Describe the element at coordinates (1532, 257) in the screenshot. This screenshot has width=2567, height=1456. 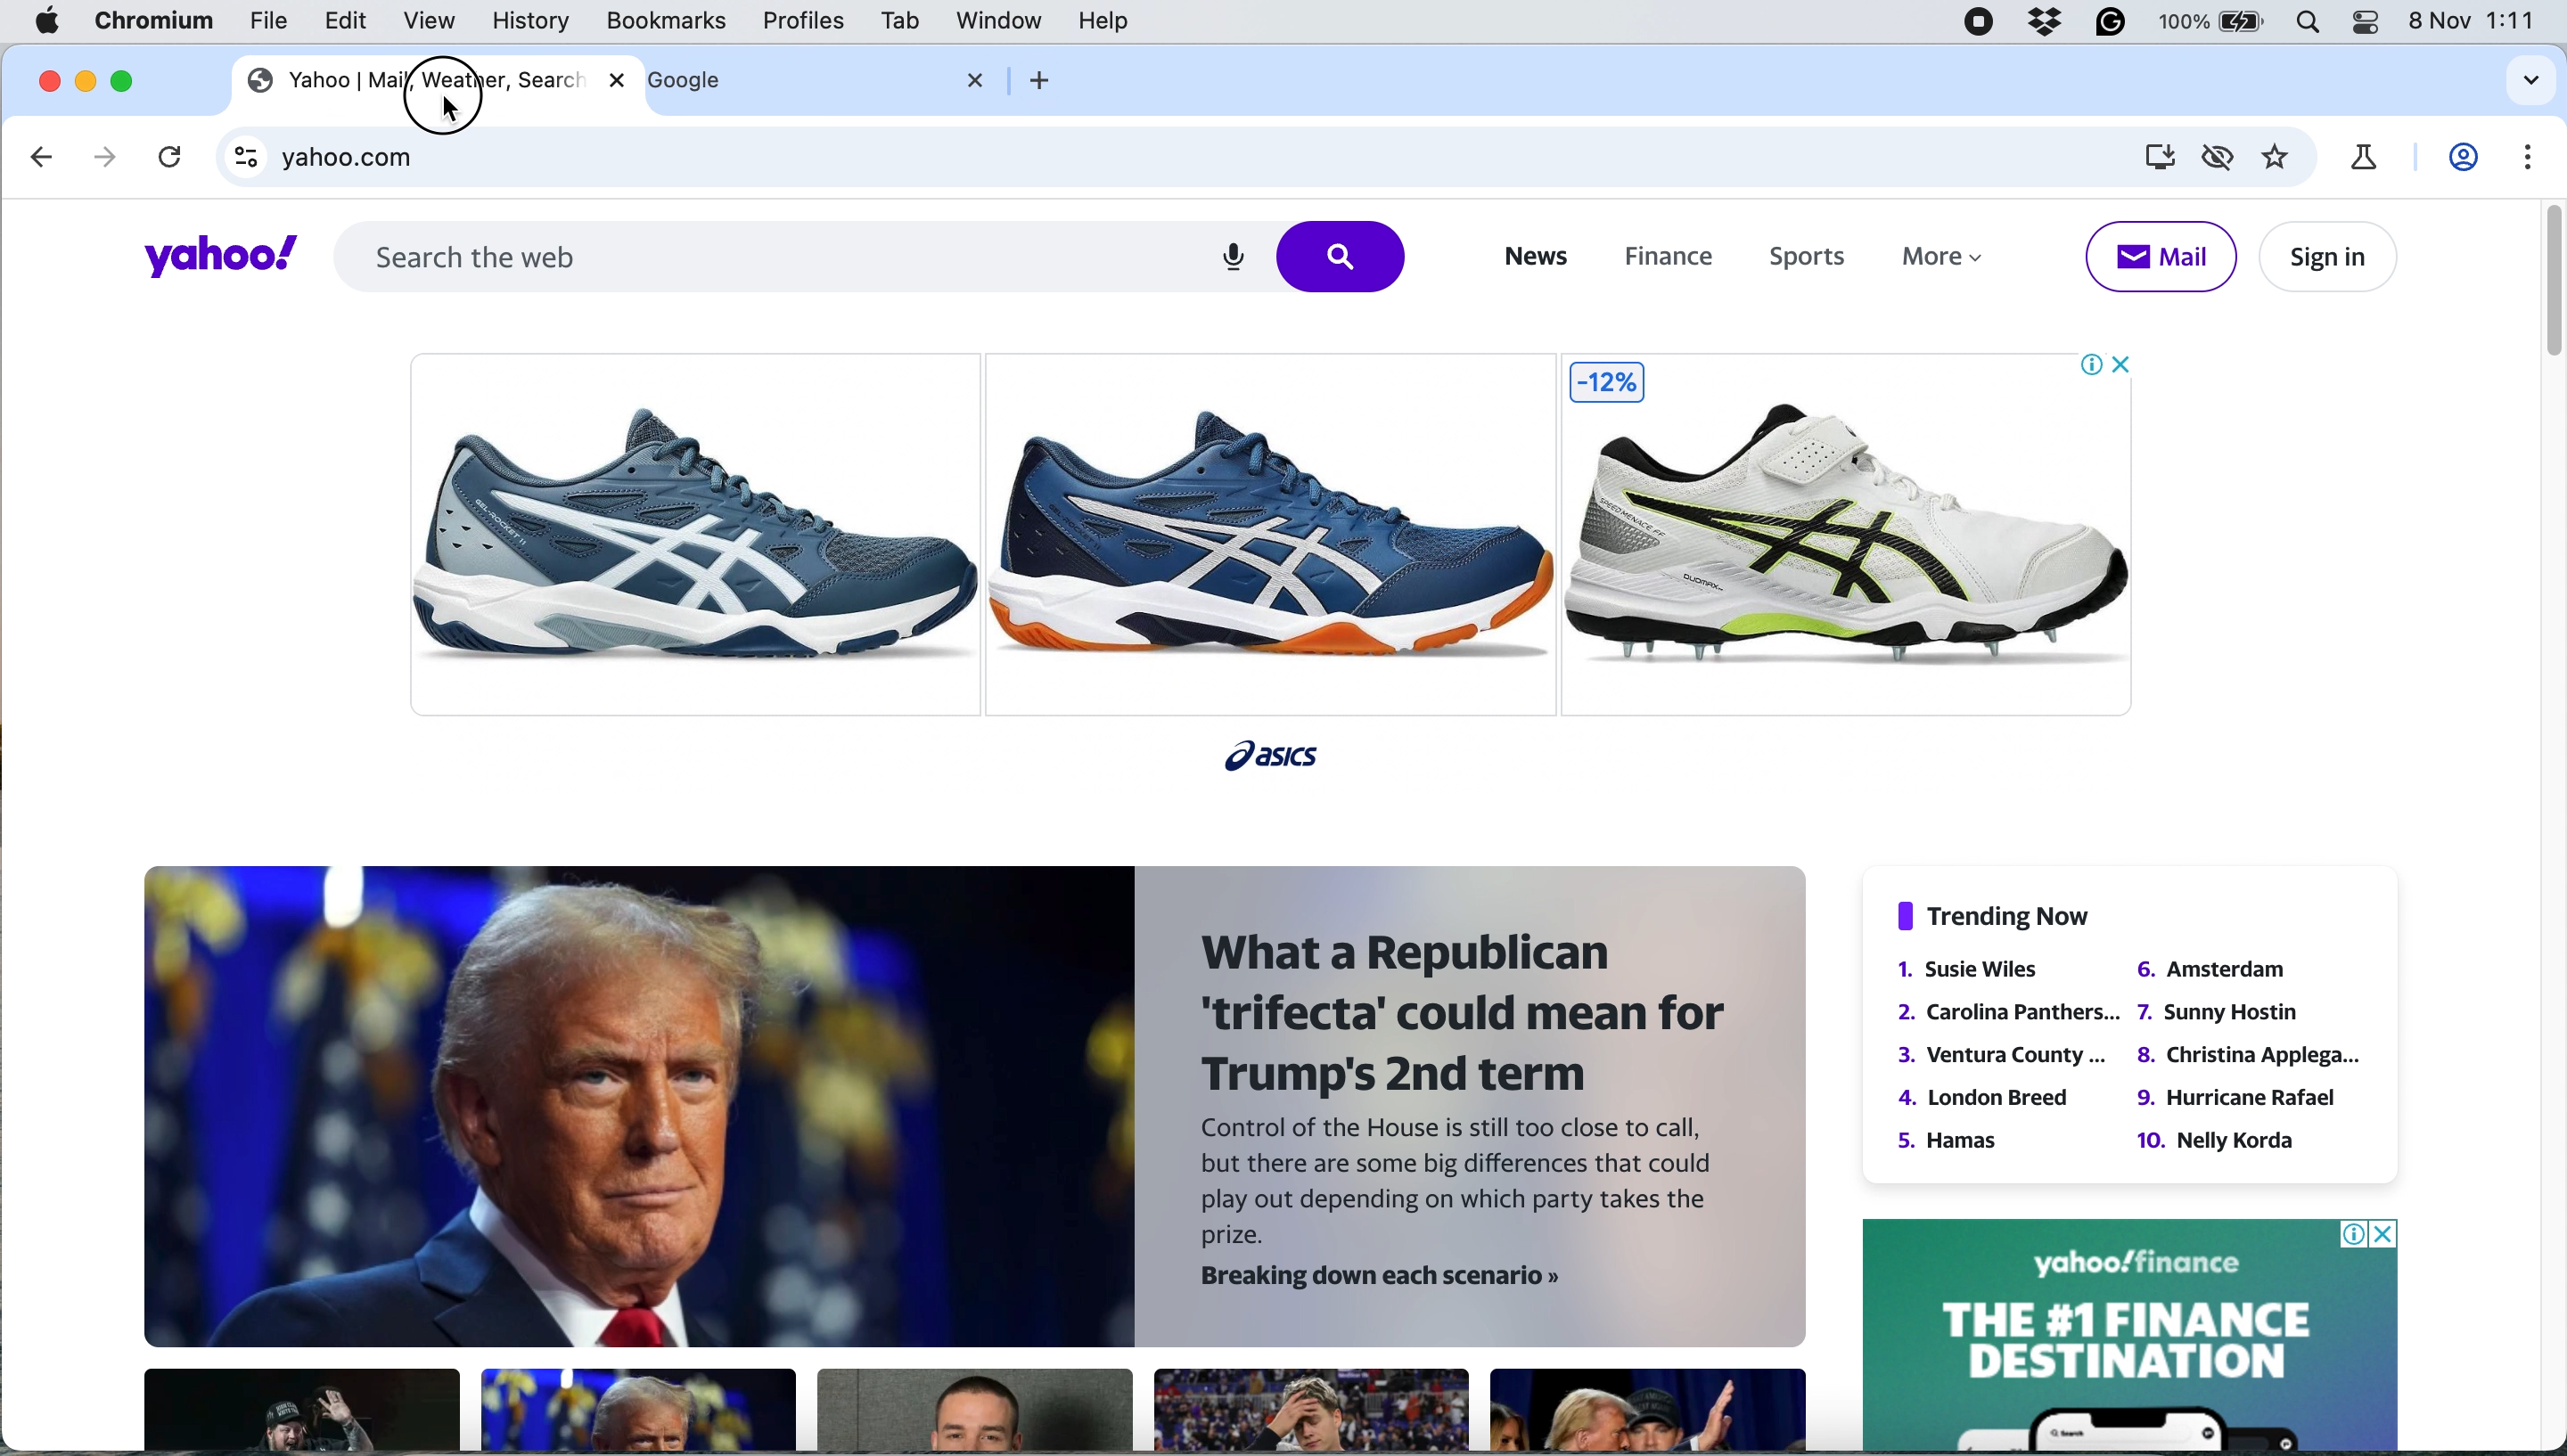
I see `news` at that location.